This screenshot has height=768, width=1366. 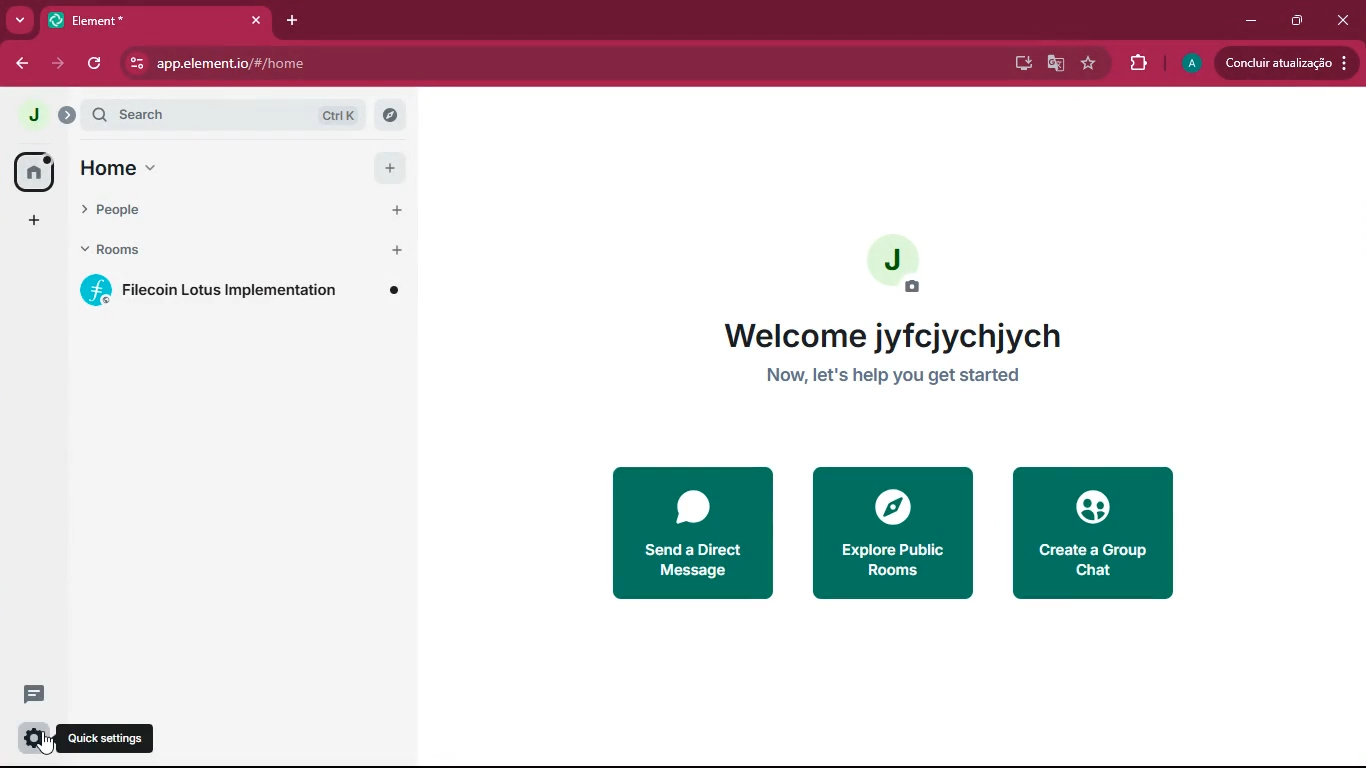 What do you see at coordinates (294, 21) in the screenshot?
I see `add tab` at bounding box center [294, 21].